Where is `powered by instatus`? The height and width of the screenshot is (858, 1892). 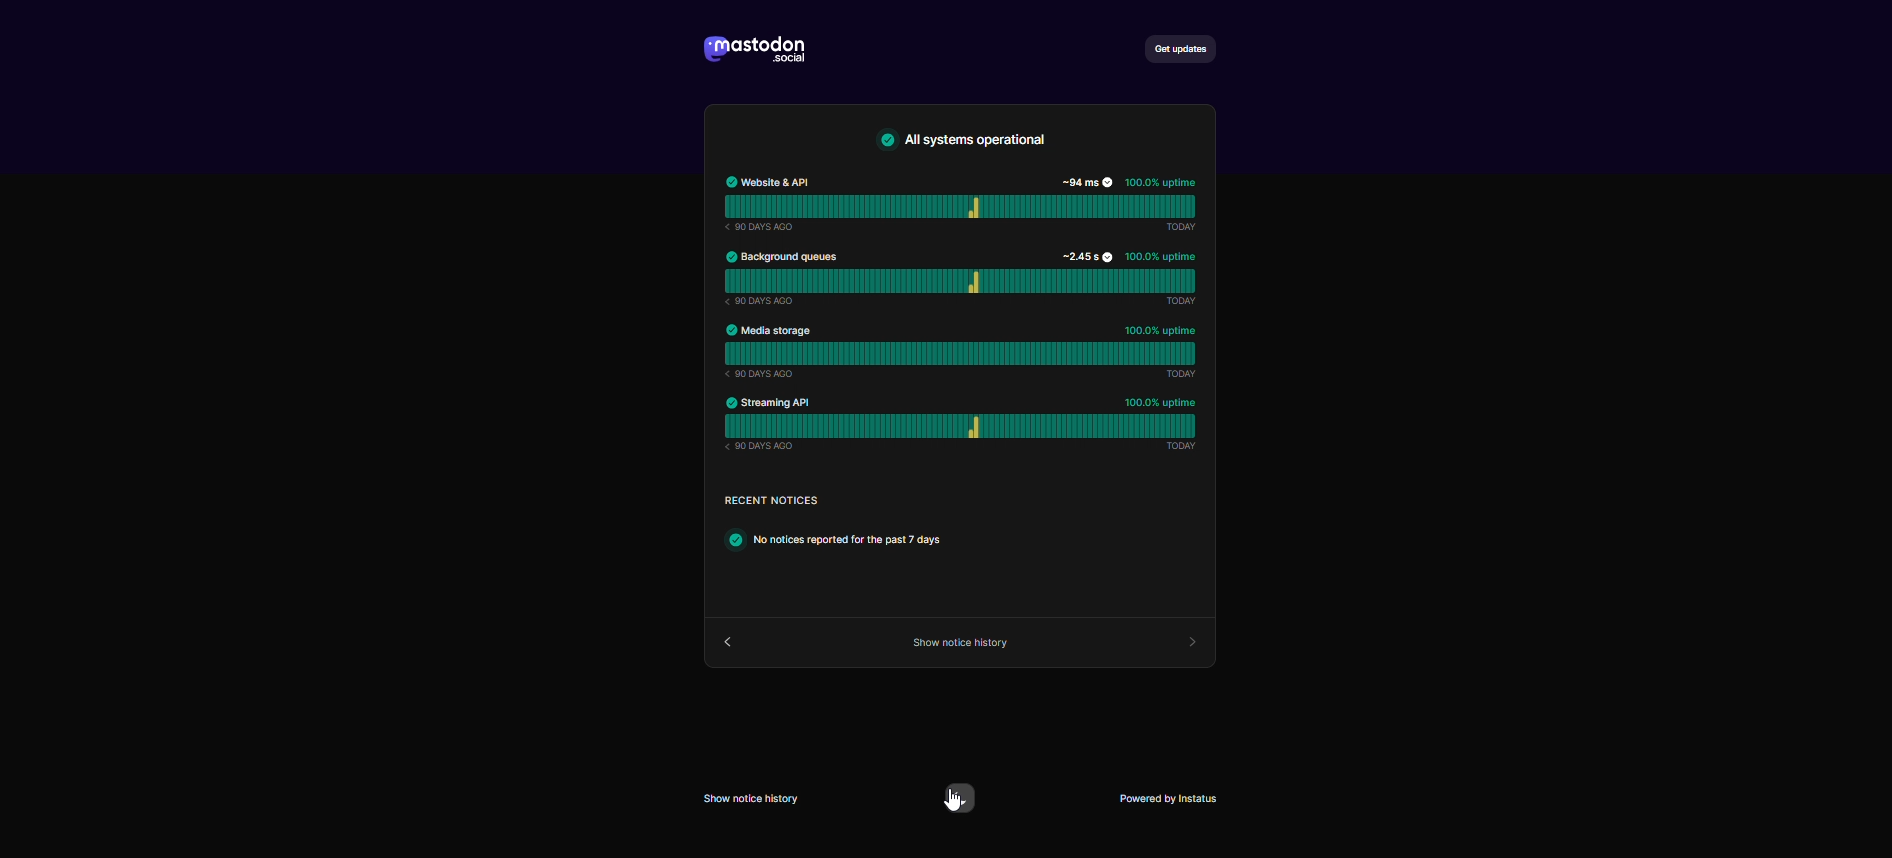
powered by instatus is located at coordinates (1176, 798).